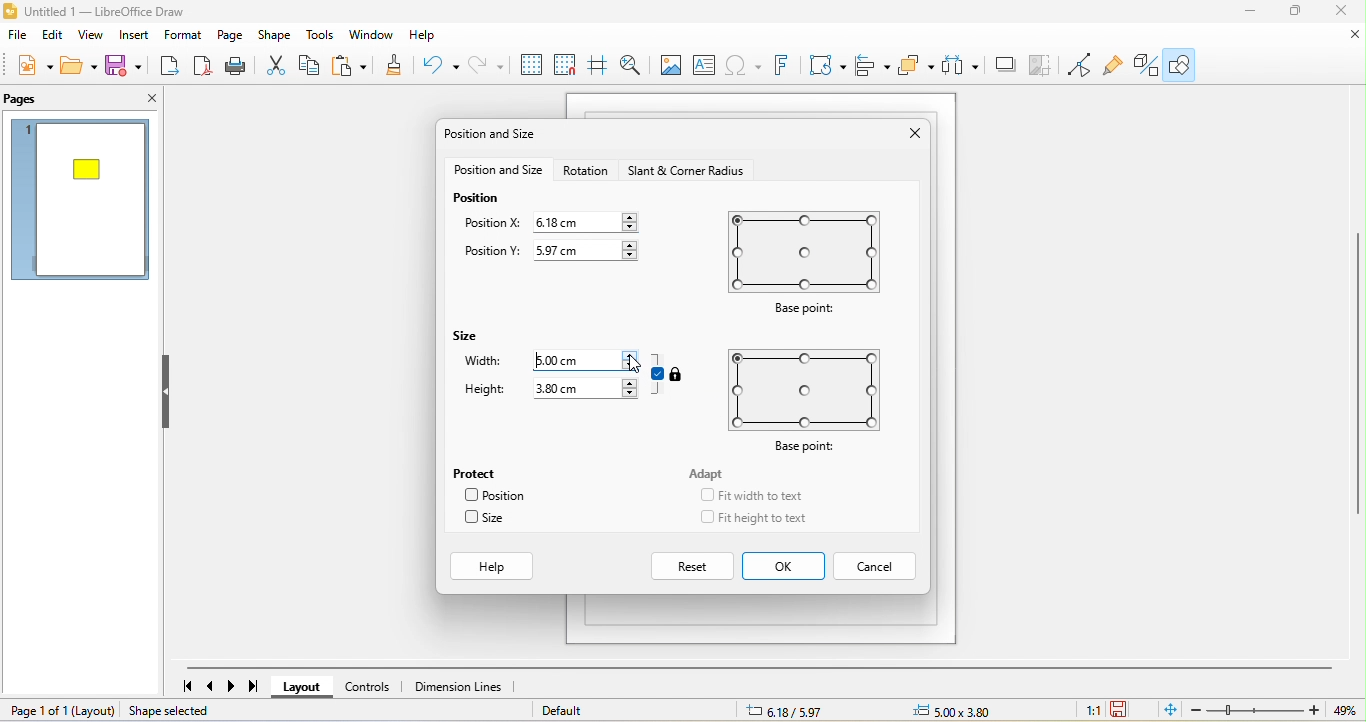 The width and height of the screenshot is (1366, 722). Describe the element at coordinates (78, 68) in the screenshot. I see `open` at that location.